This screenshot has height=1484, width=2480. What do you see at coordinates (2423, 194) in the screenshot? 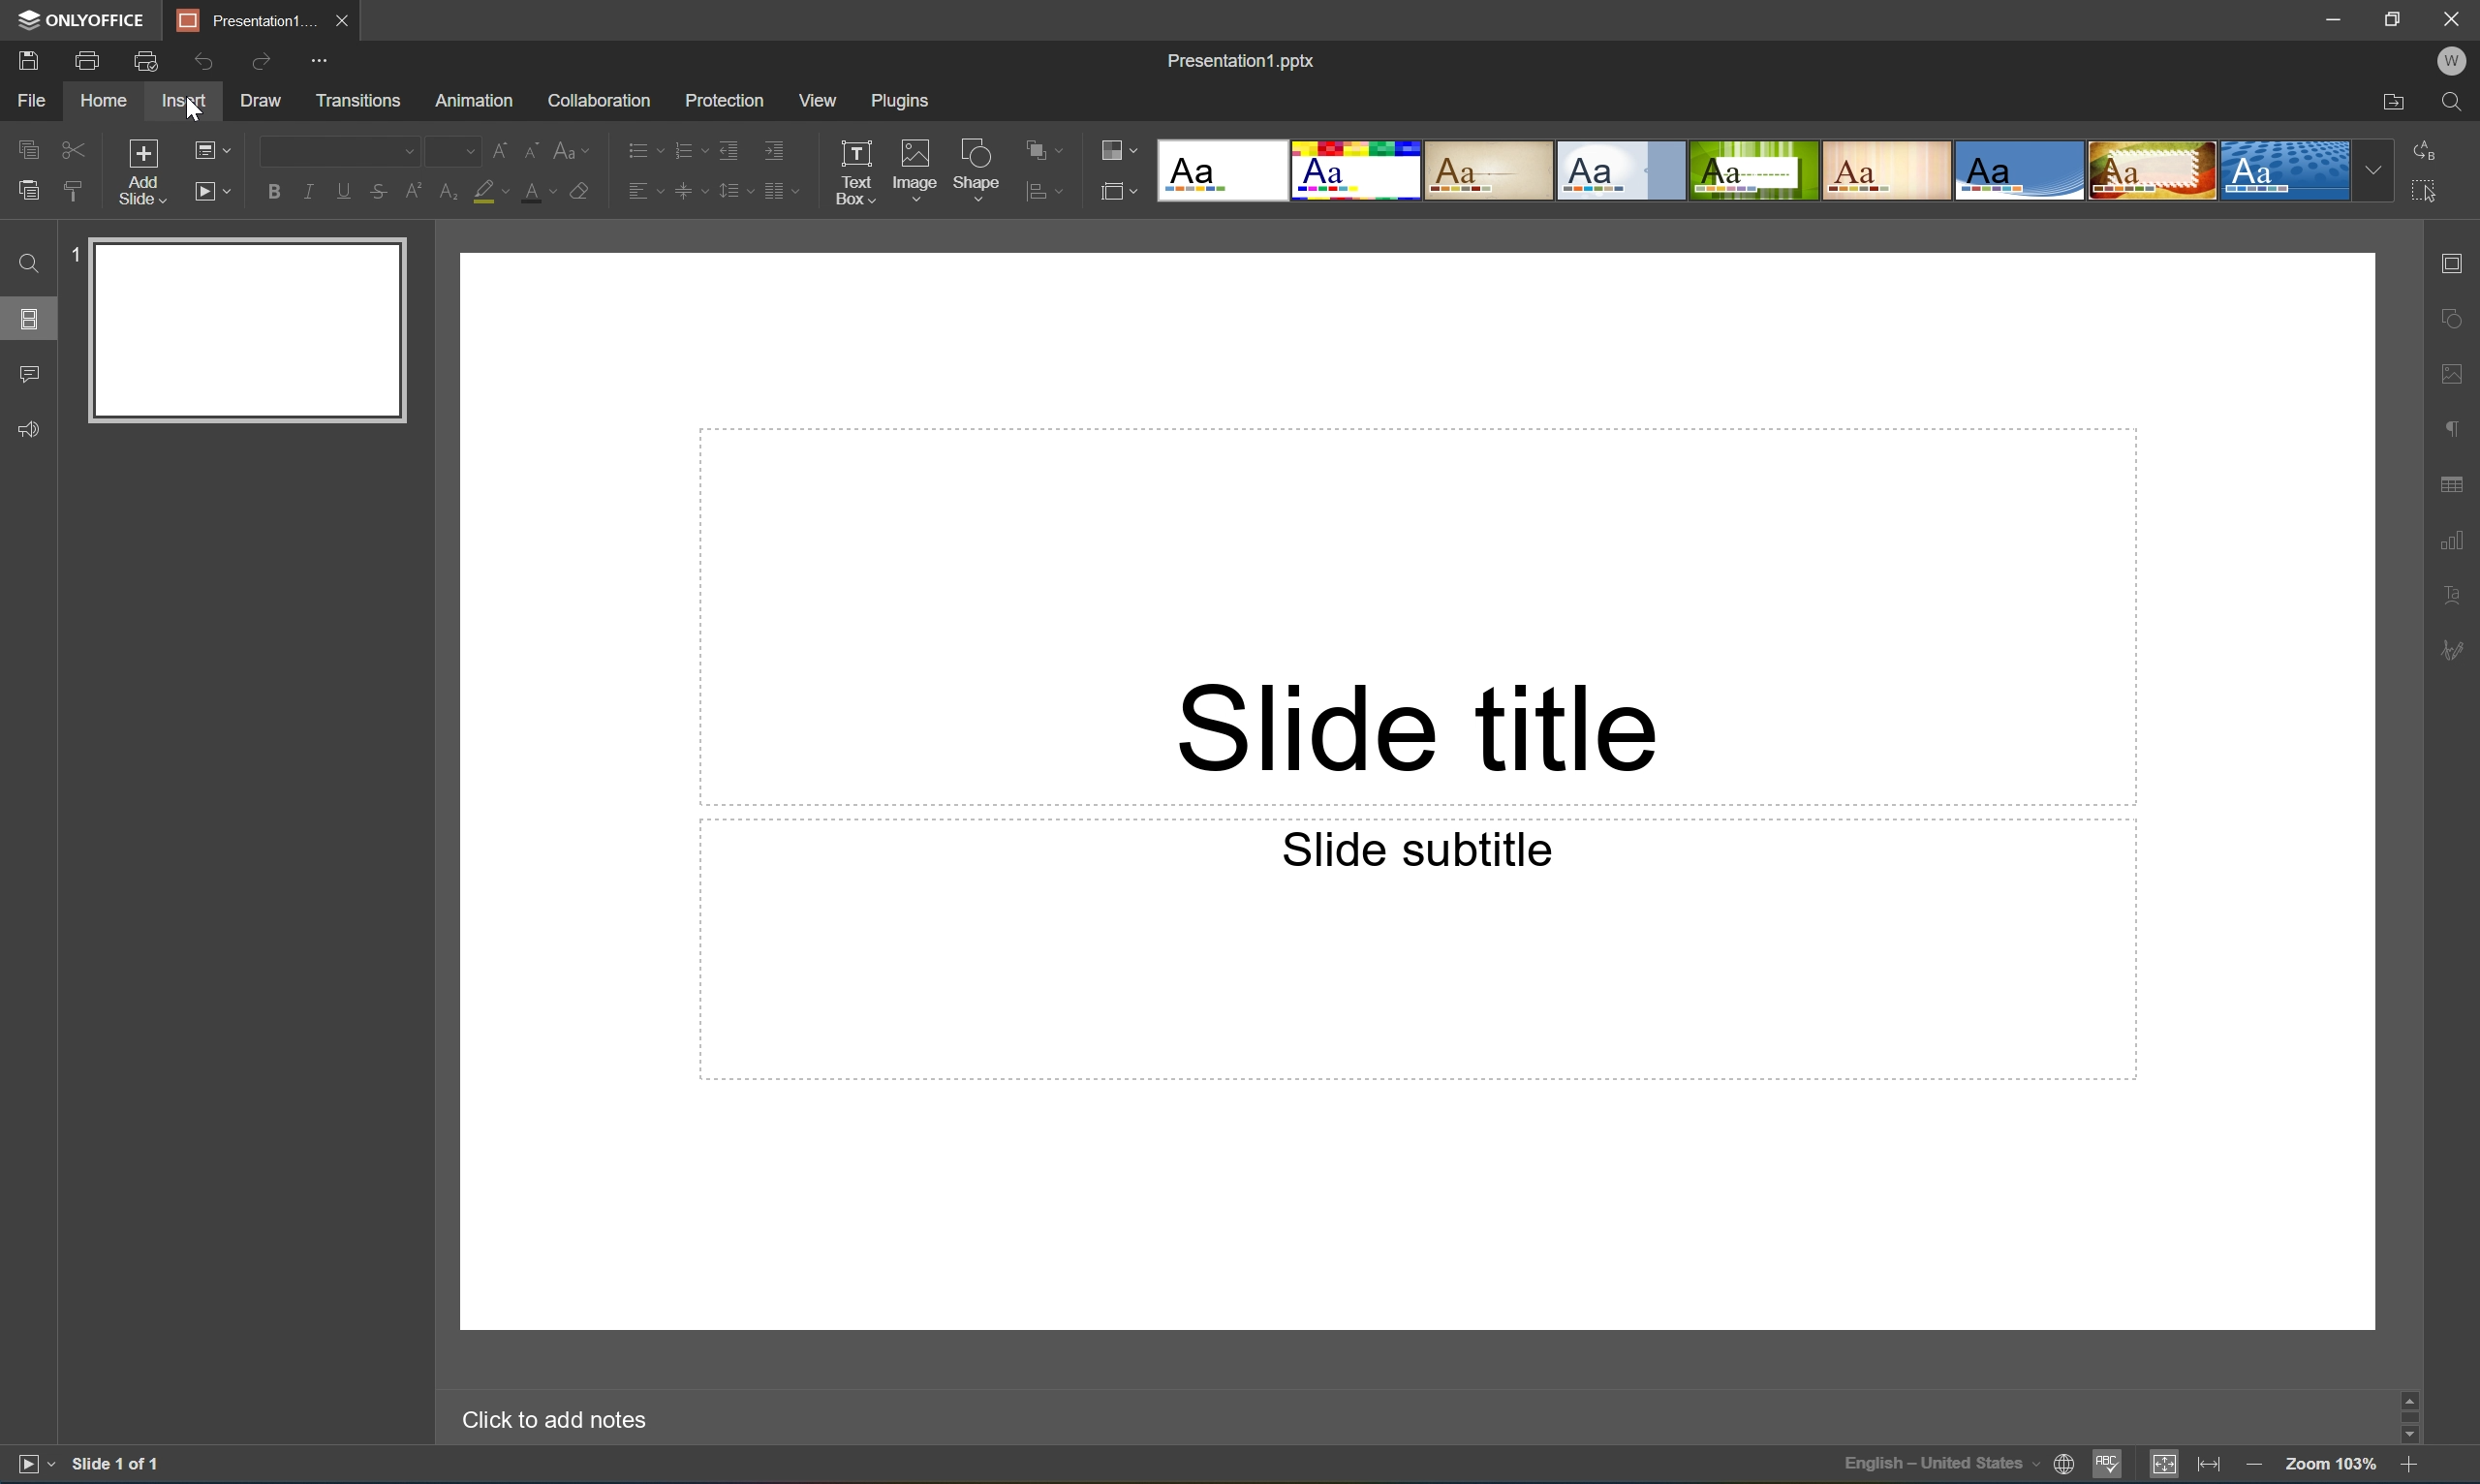
I see `Select All` at bounding box center [2423, 194].